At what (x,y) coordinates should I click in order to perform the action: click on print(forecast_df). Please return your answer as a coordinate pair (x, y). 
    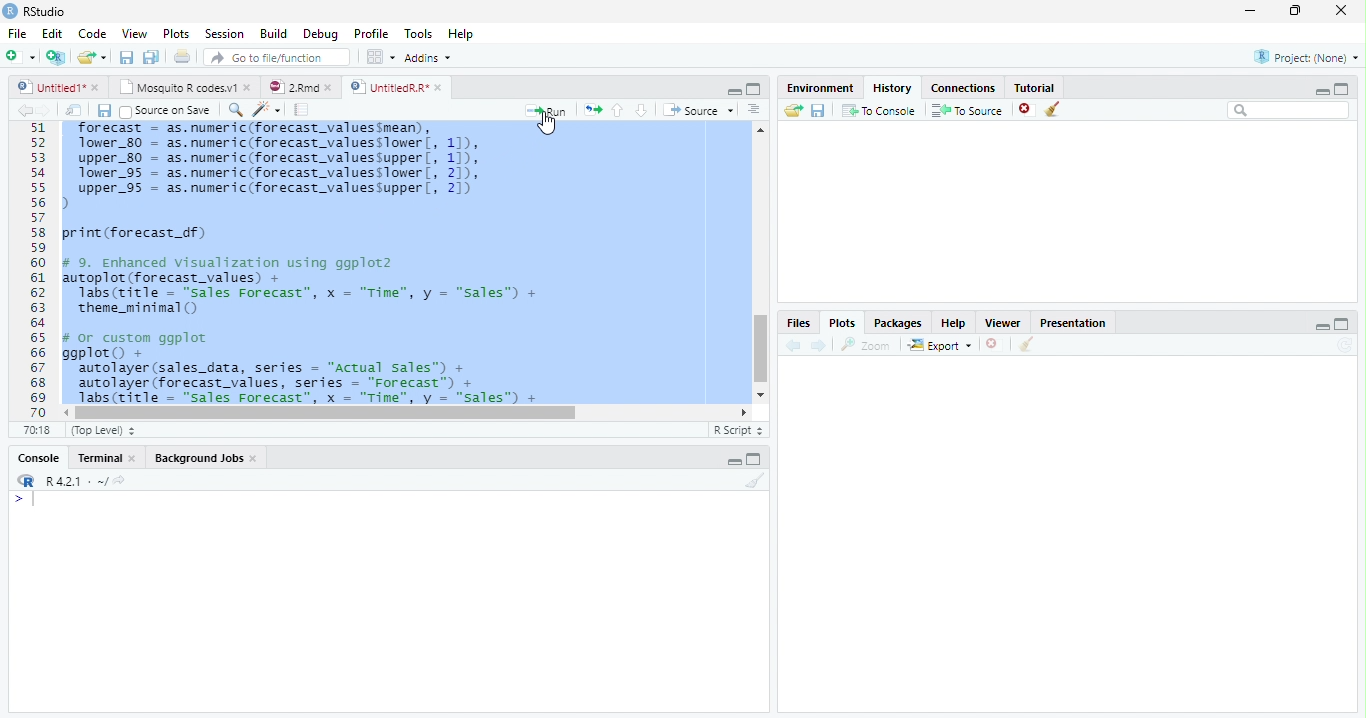
    Looking at the image, I should click on (142, 233).